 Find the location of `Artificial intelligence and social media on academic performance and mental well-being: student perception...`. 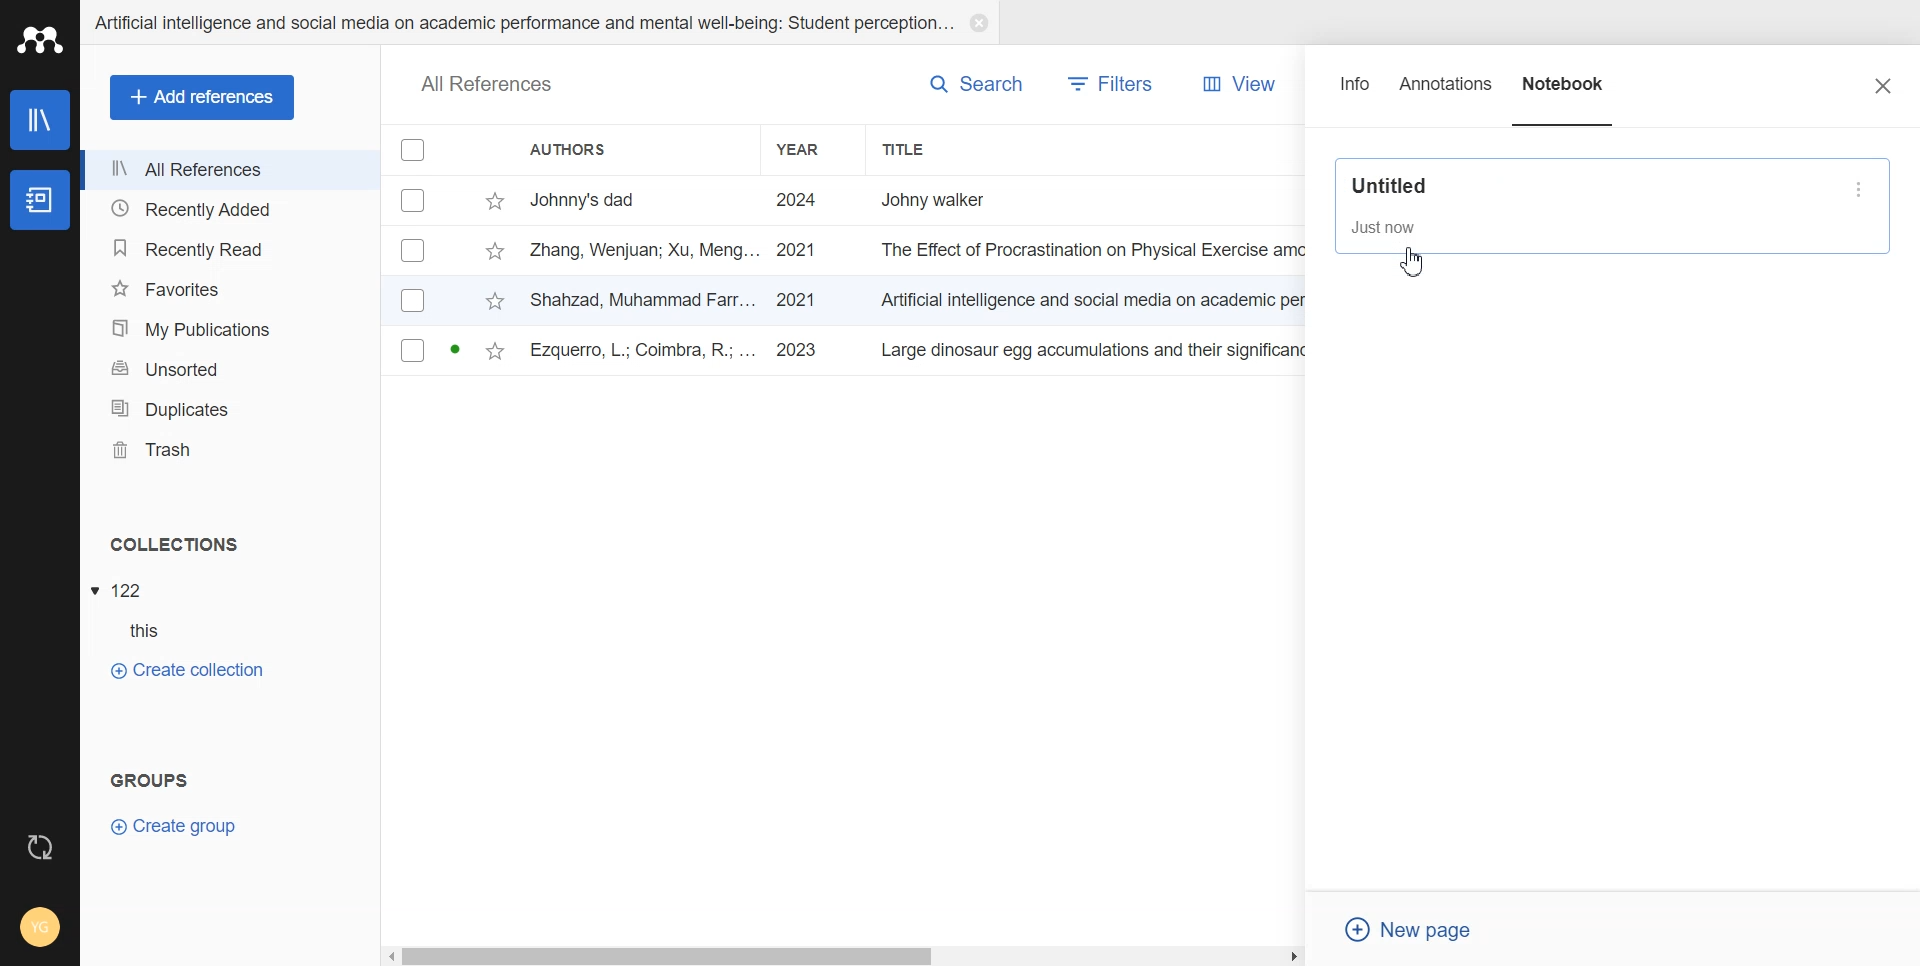

Artificial intelligence and social media on academic performance and mental well-being: student perception... is located at coordinates (522, 23).